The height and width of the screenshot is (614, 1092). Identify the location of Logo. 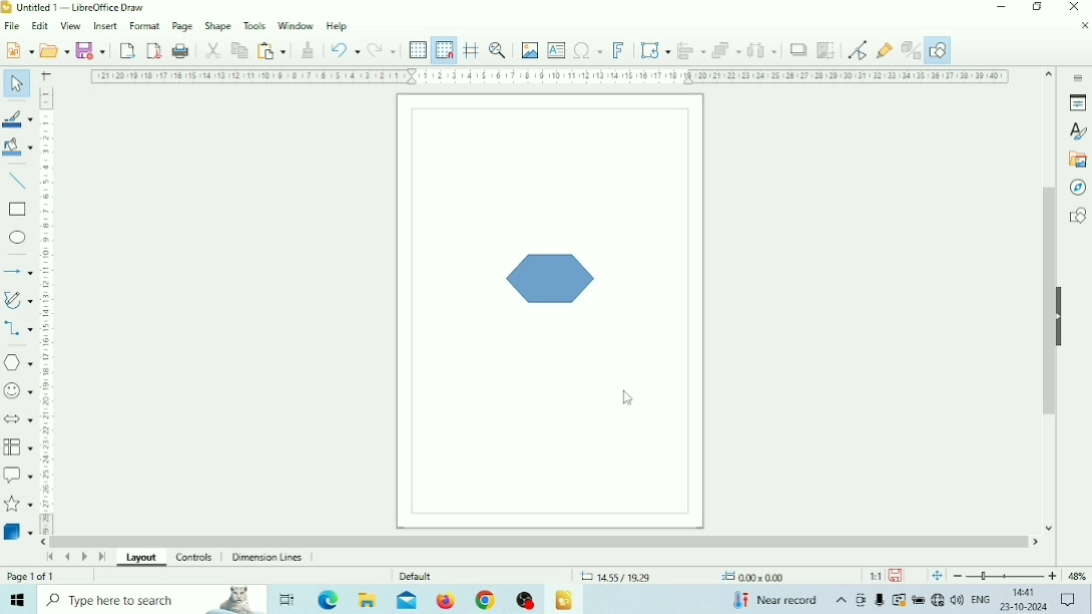
(7, 8).